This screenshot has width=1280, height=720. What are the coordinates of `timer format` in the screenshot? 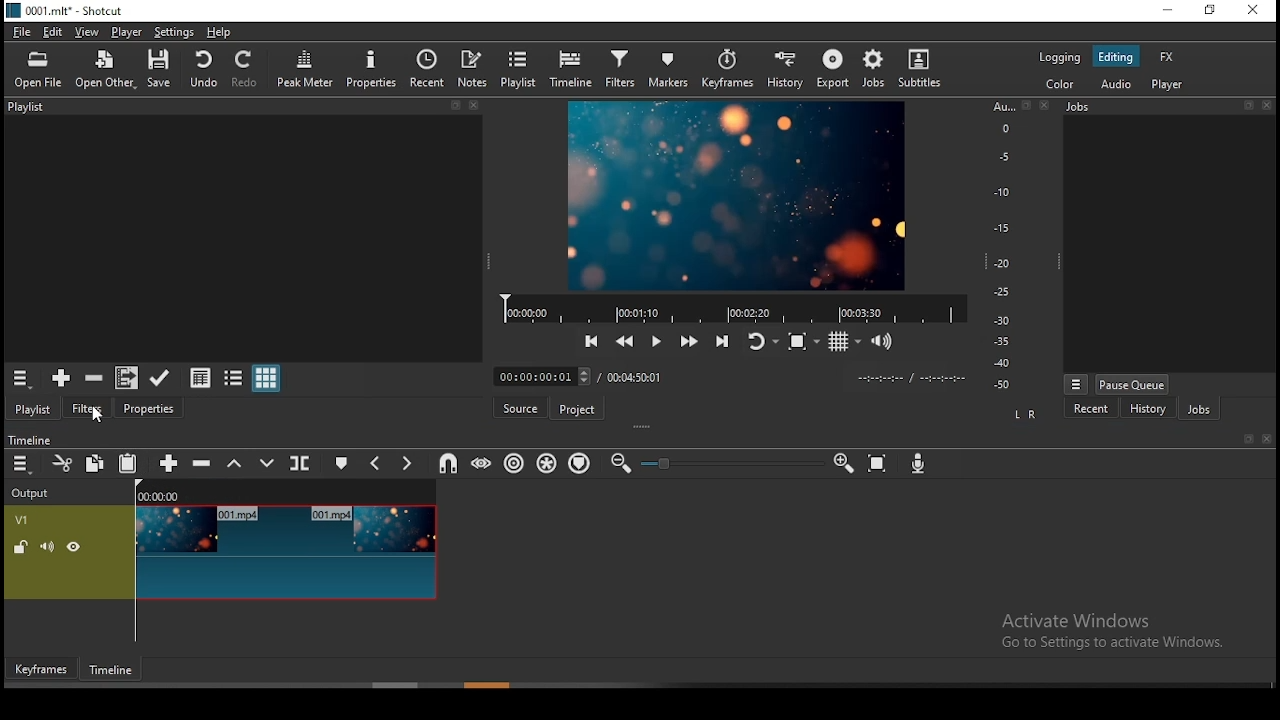 It's located at (911, 377).